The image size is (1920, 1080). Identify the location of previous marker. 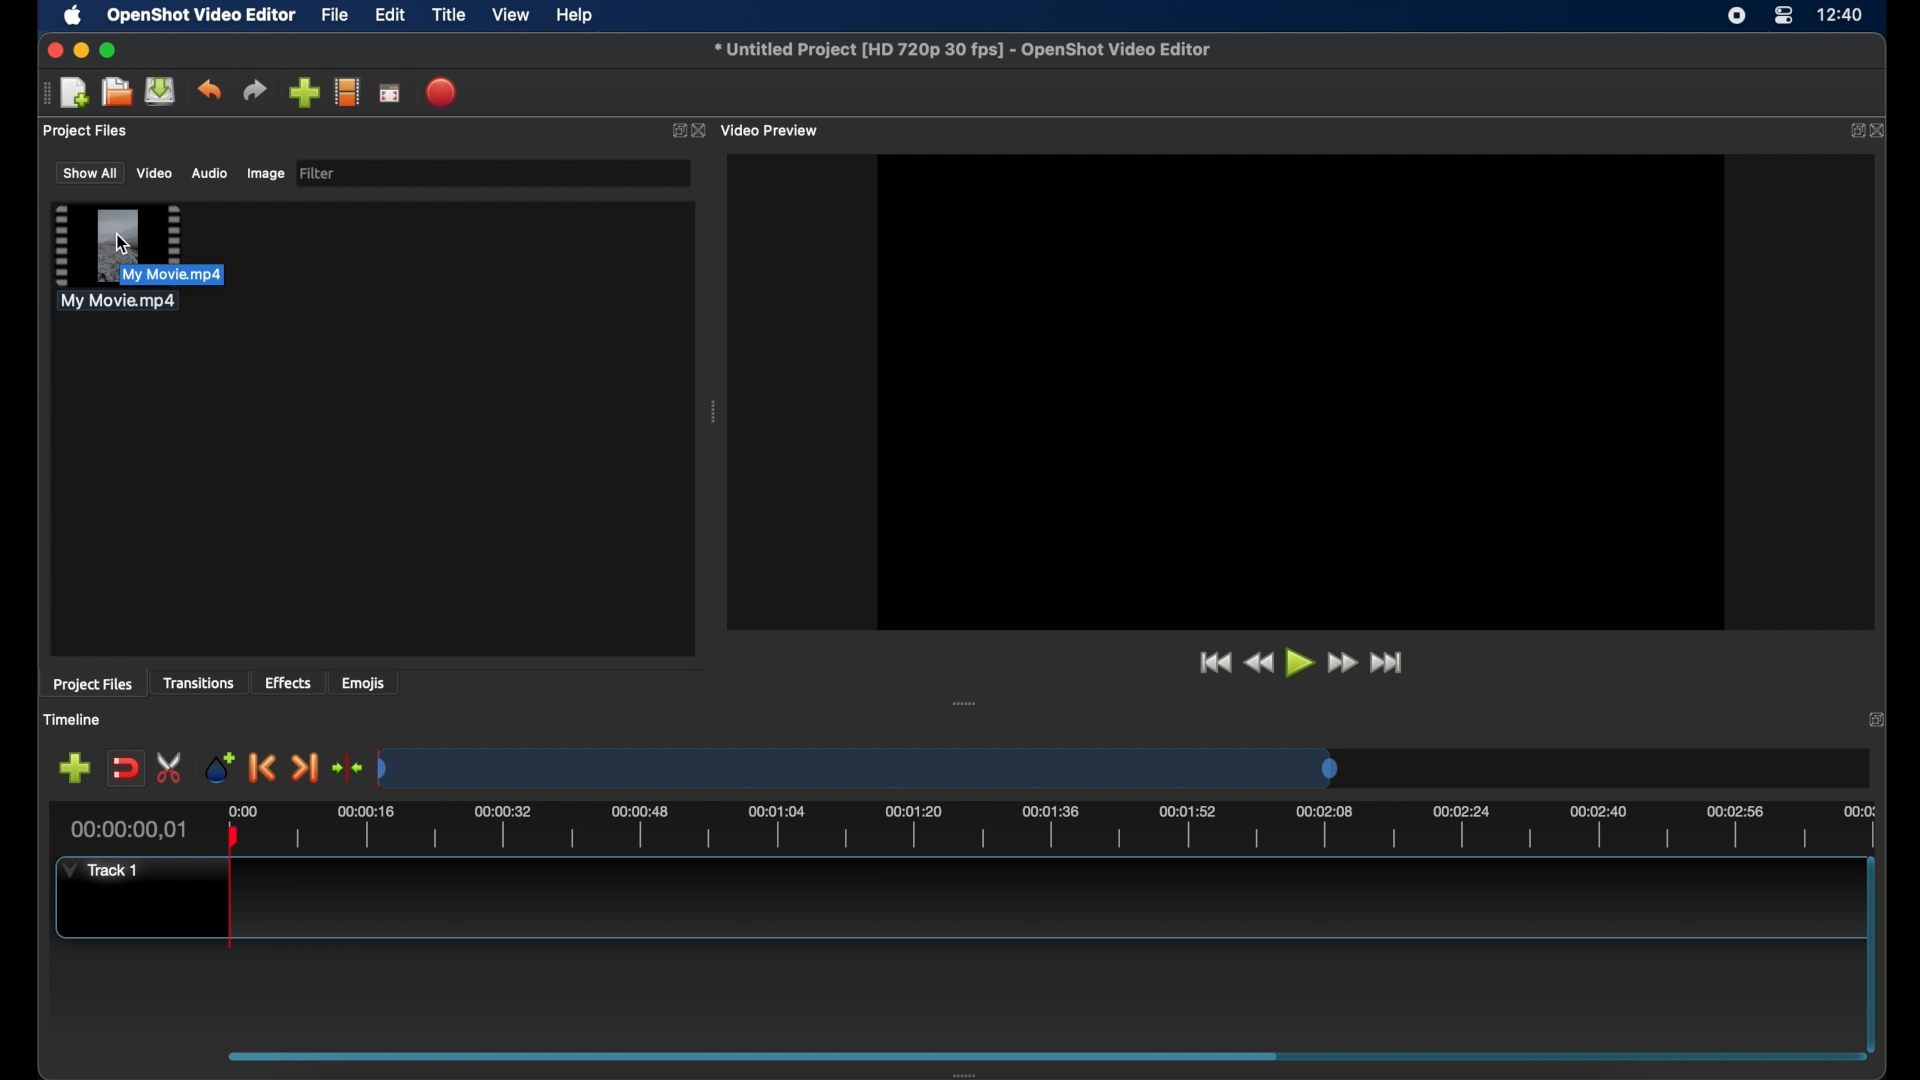
(260, 768).